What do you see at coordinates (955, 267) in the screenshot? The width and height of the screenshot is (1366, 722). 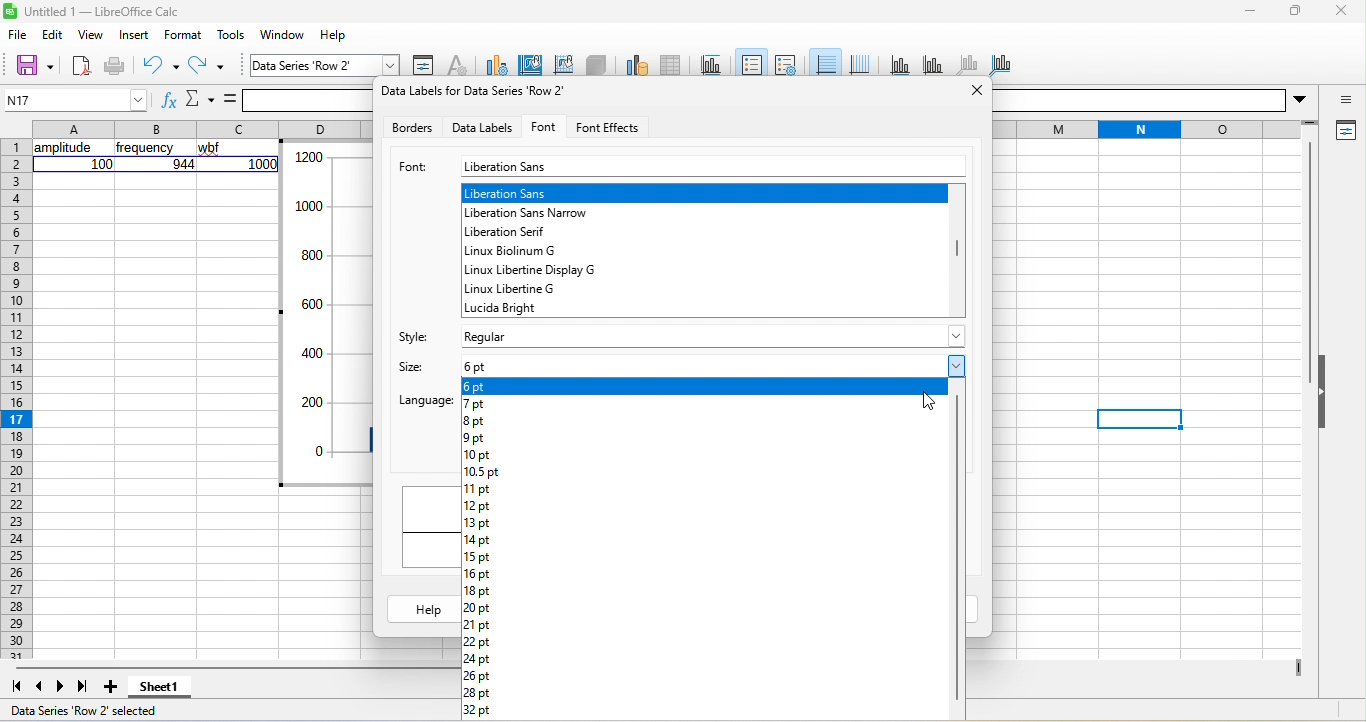 I see `vertical scroll bar` at bounding box center [955, 267].